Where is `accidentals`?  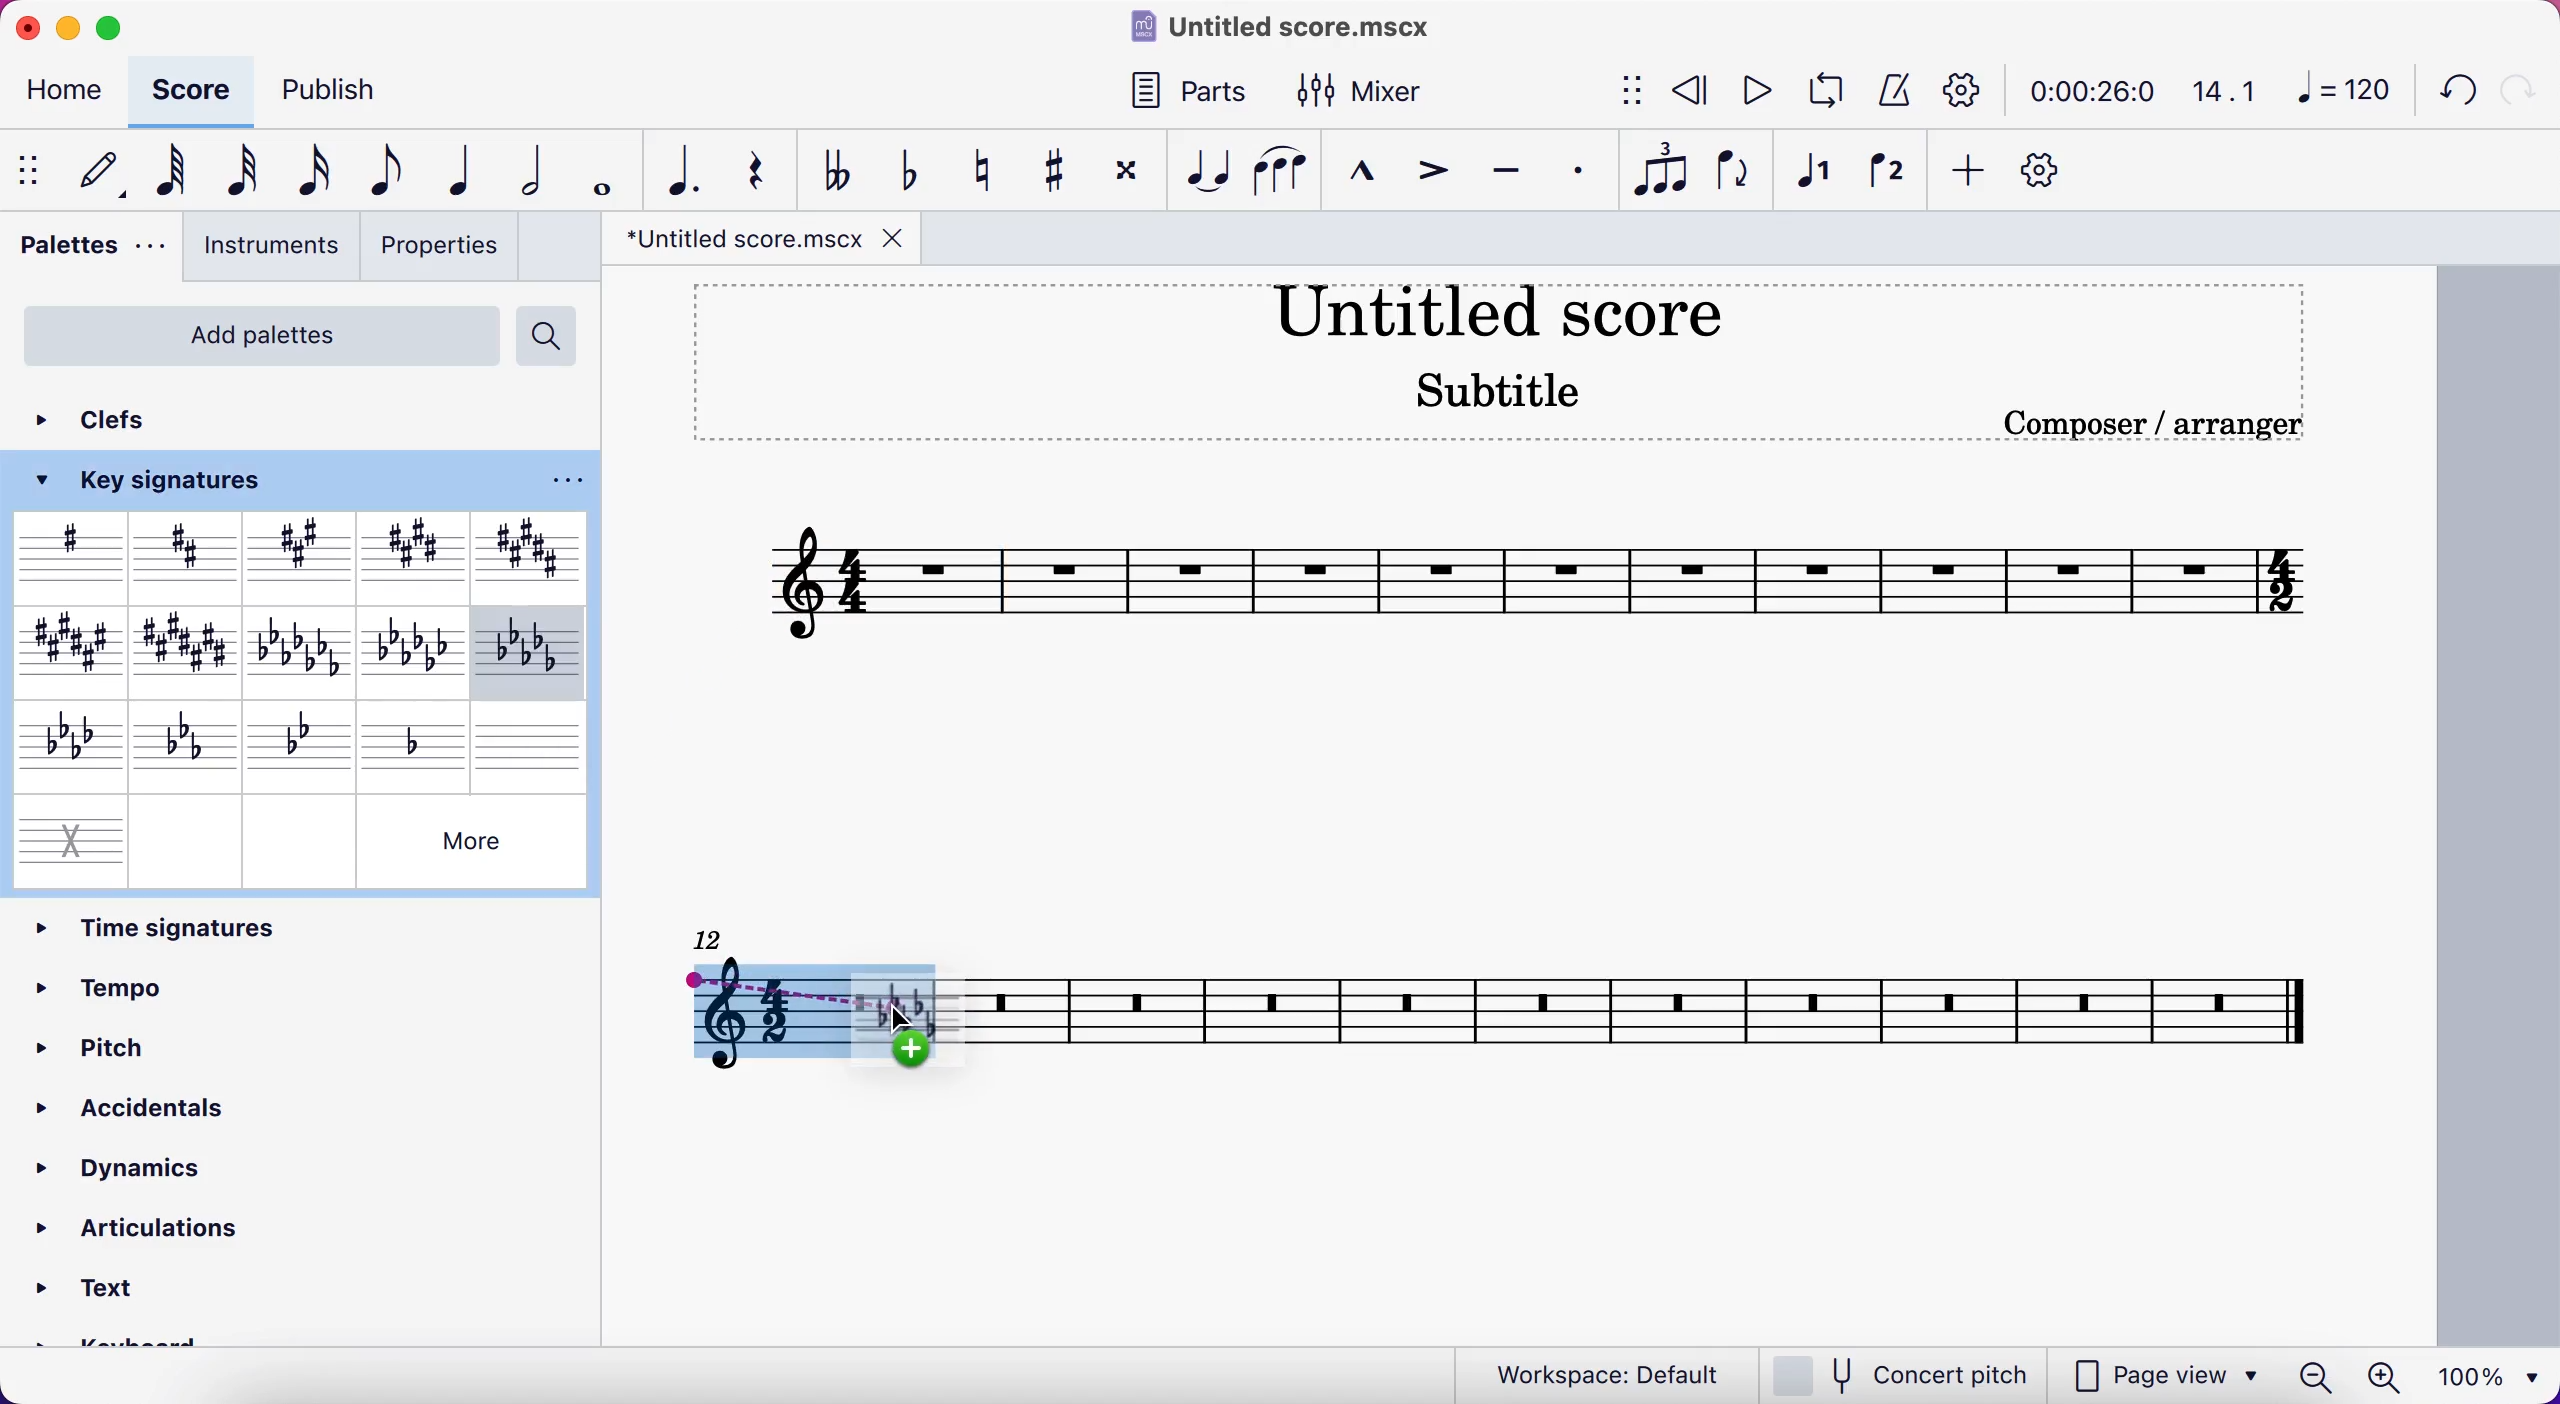 accidentals is located at coordinates (171, 1106).